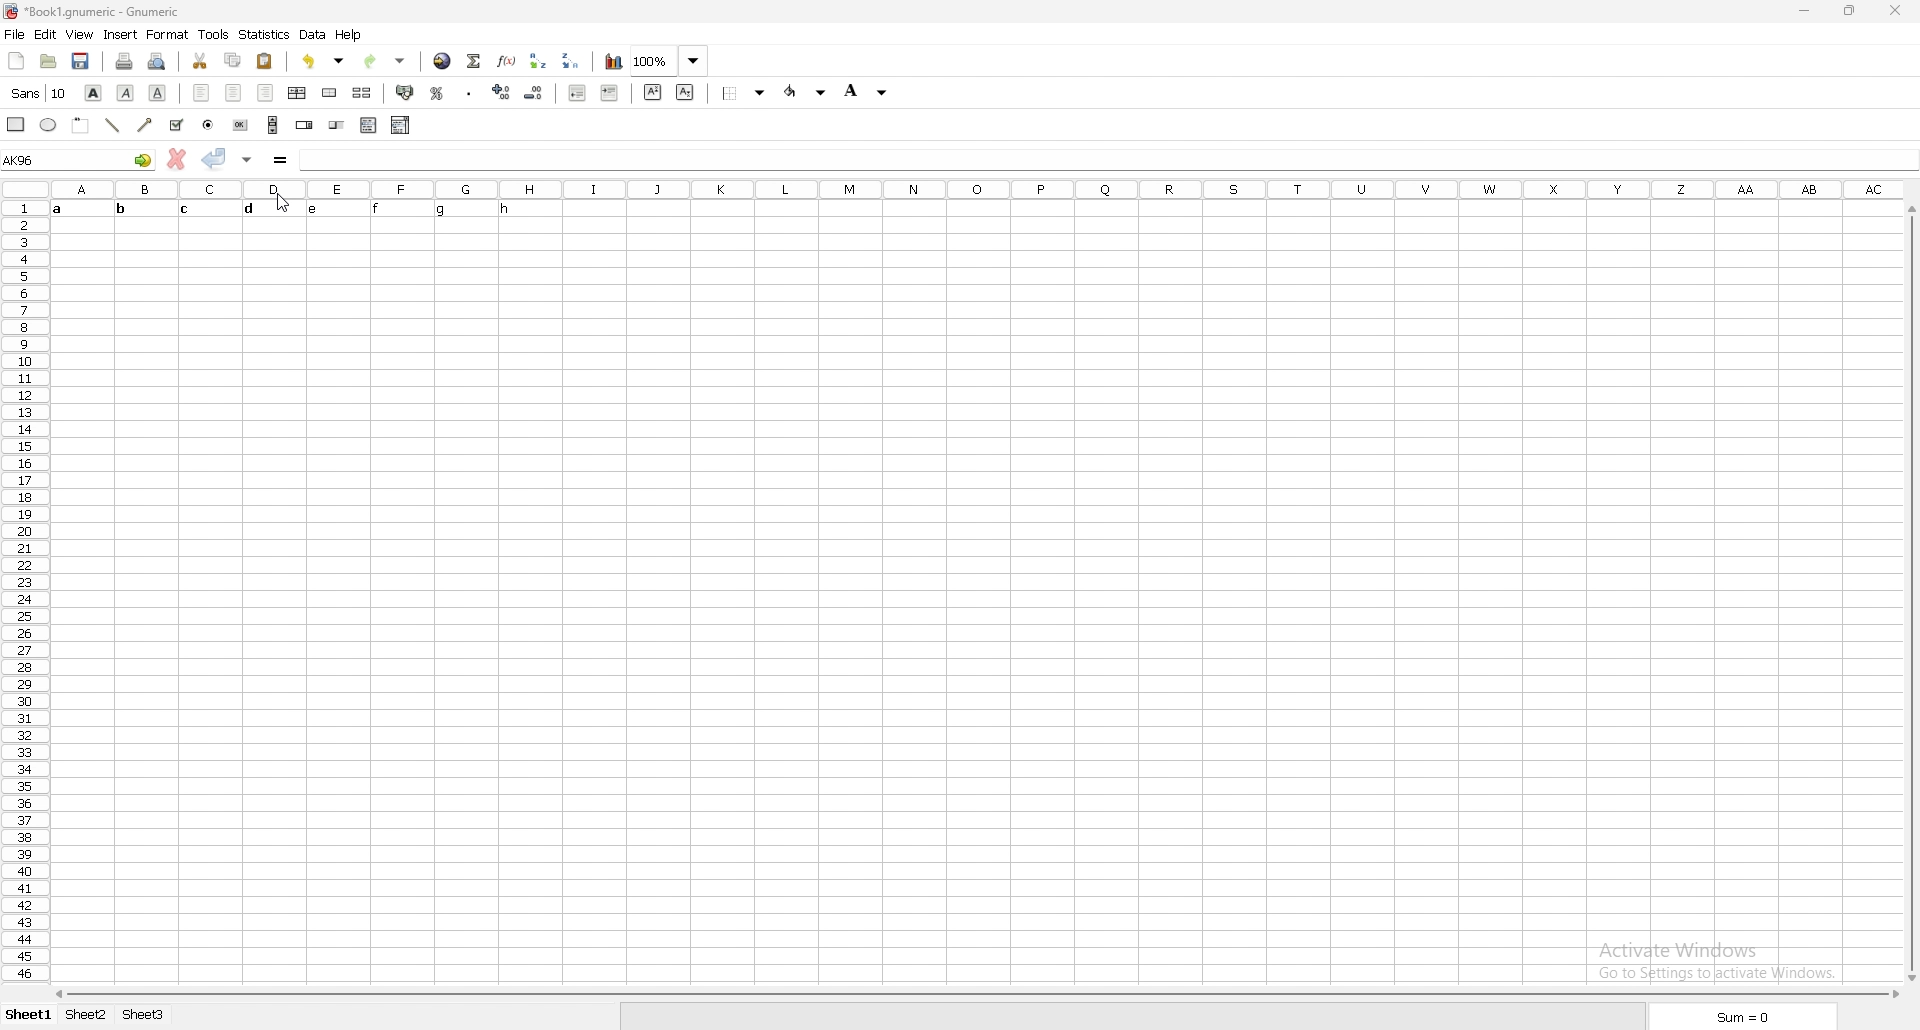  I want to click on save, so click(82, 61).